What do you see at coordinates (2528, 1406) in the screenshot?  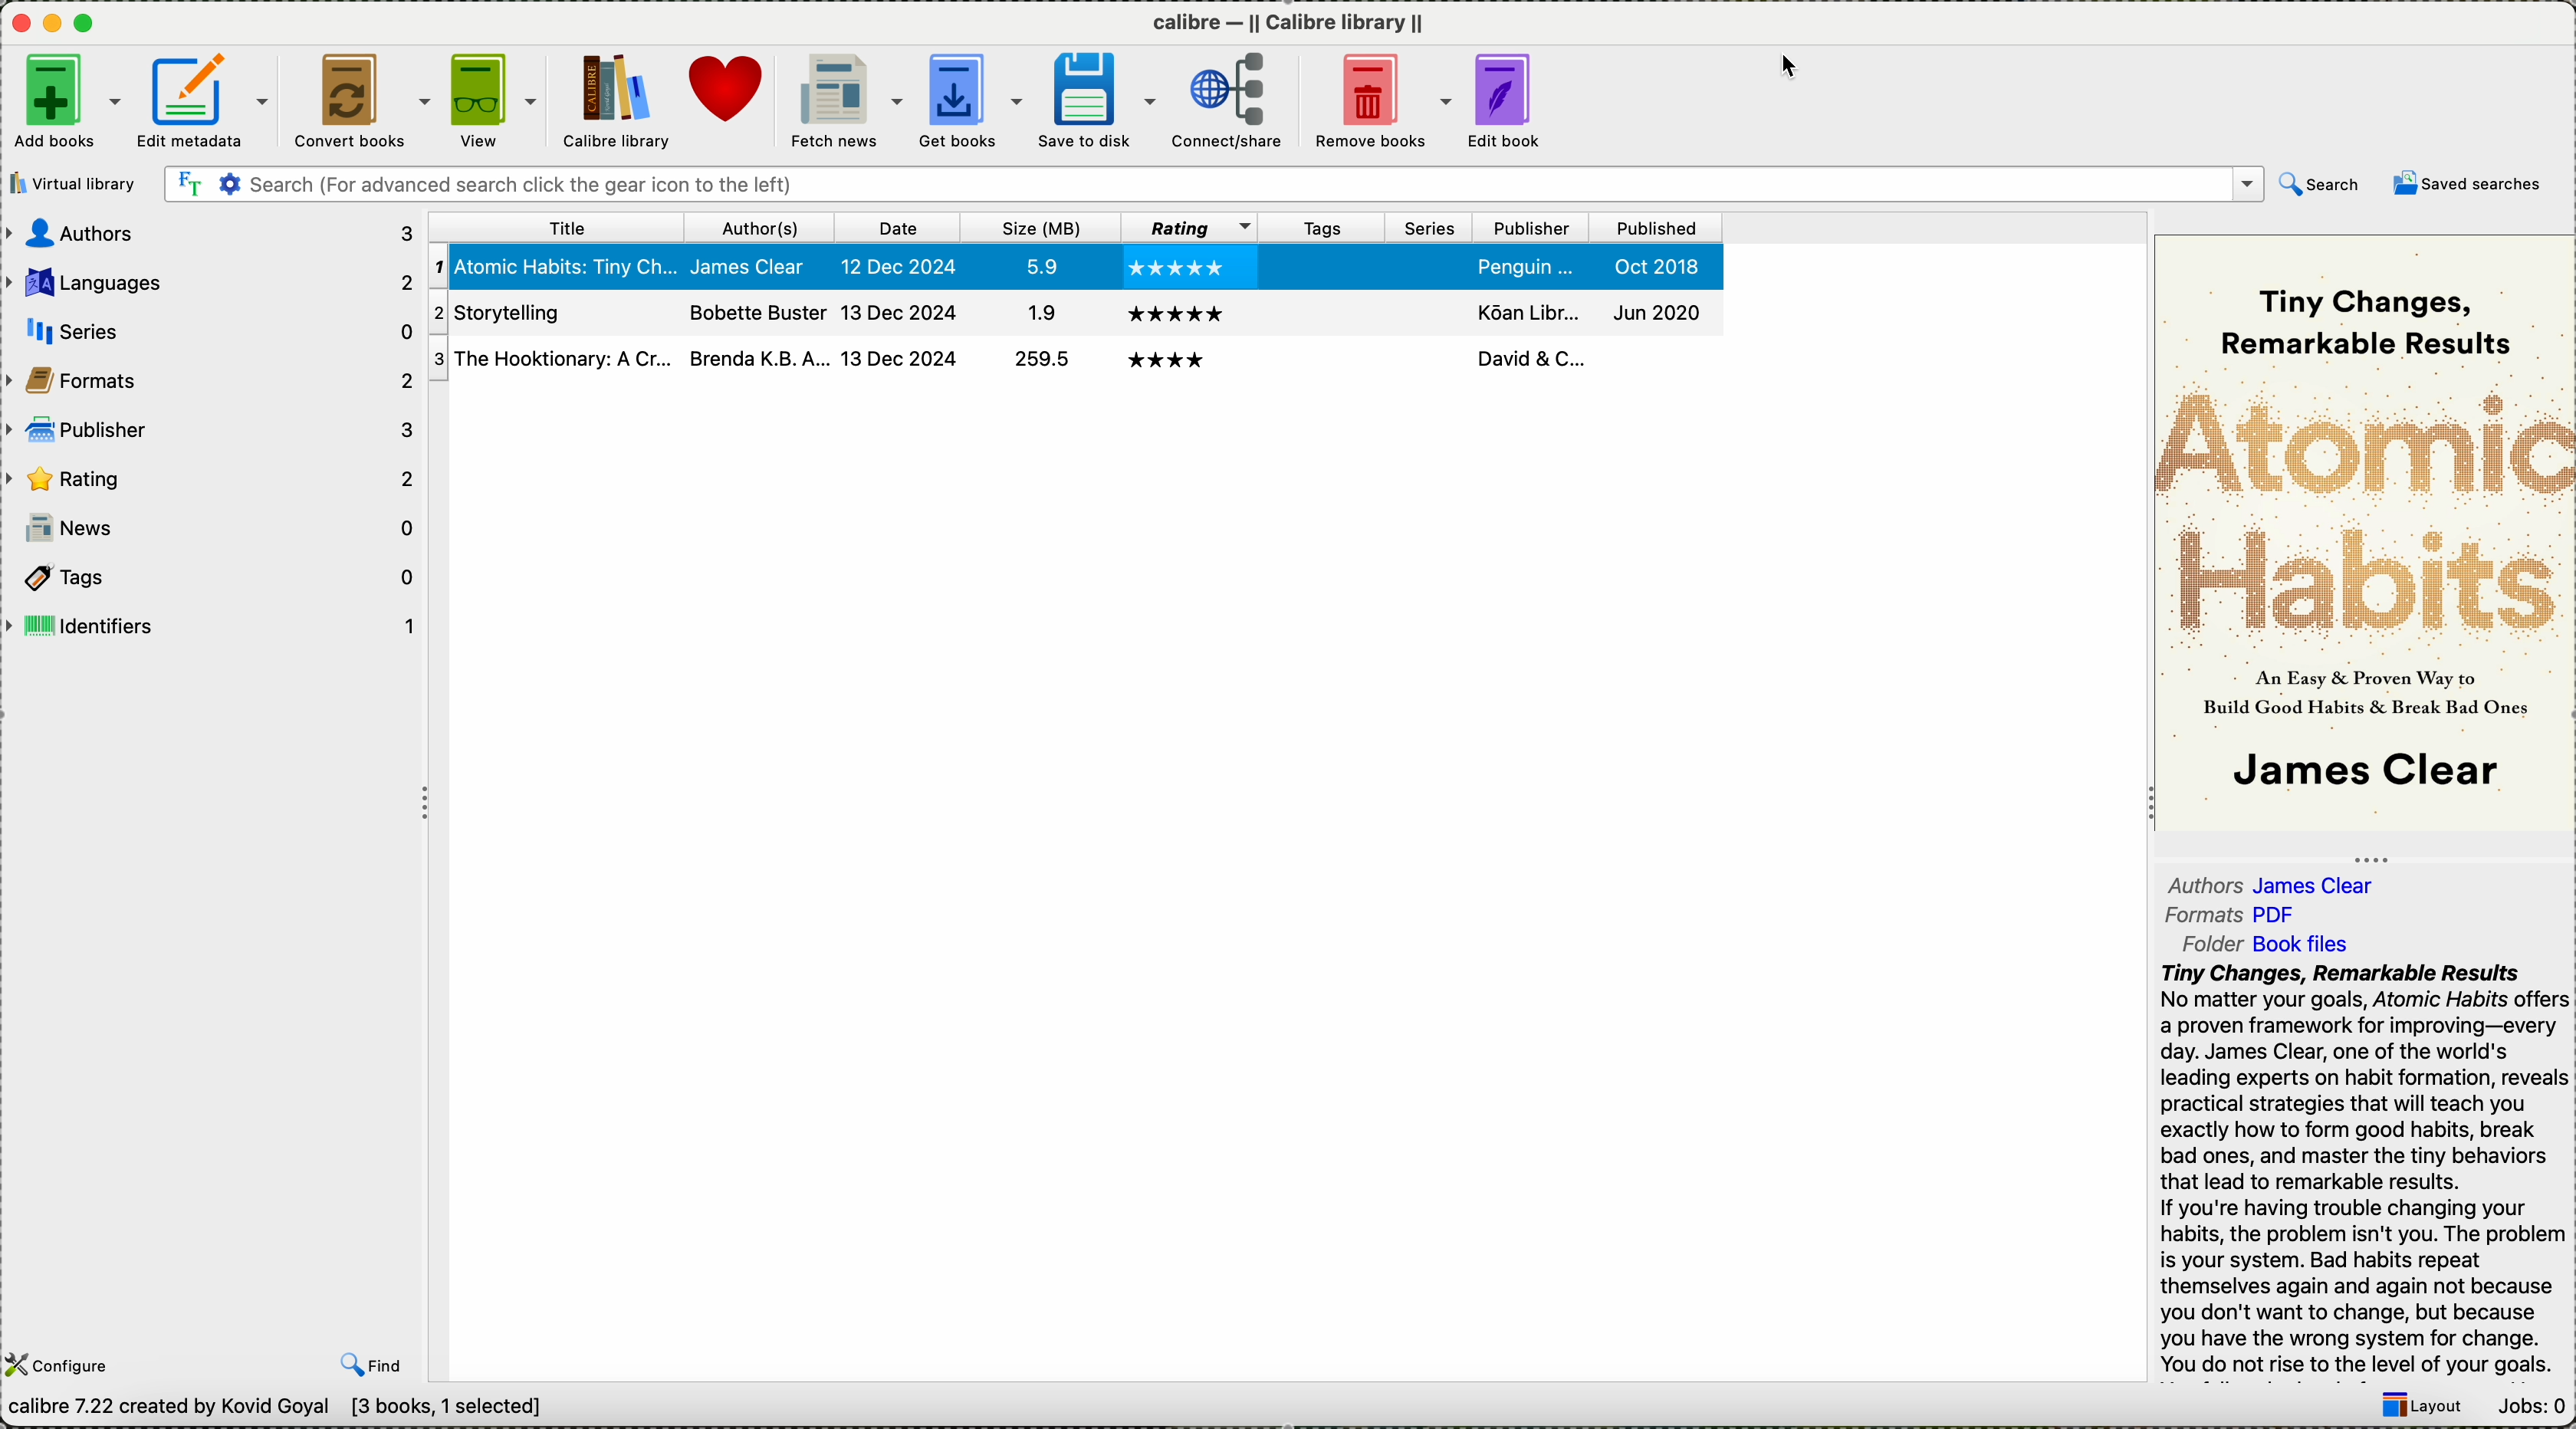 I see `Jobs: 0` at bounding box center [2528, 1406].